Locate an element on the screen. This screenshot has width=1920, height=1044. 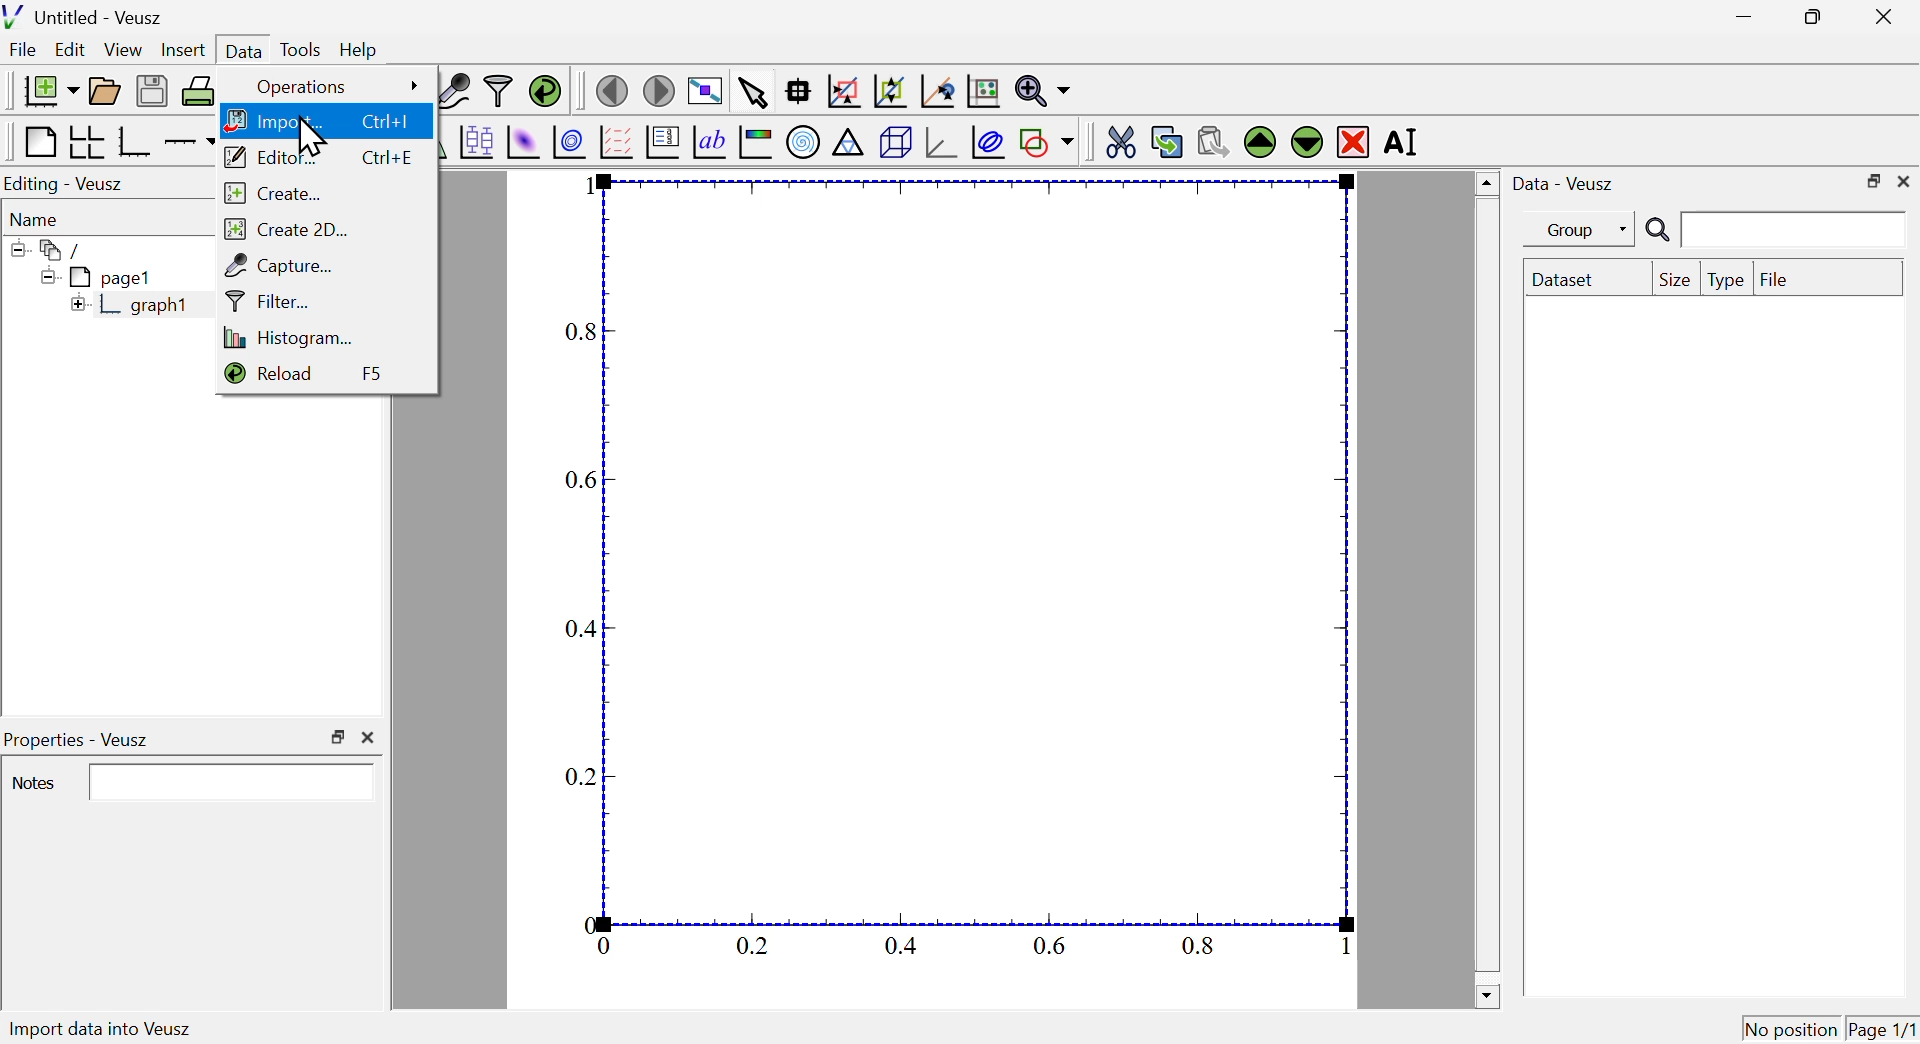
plot box plots is located at coordinates (475, 140).